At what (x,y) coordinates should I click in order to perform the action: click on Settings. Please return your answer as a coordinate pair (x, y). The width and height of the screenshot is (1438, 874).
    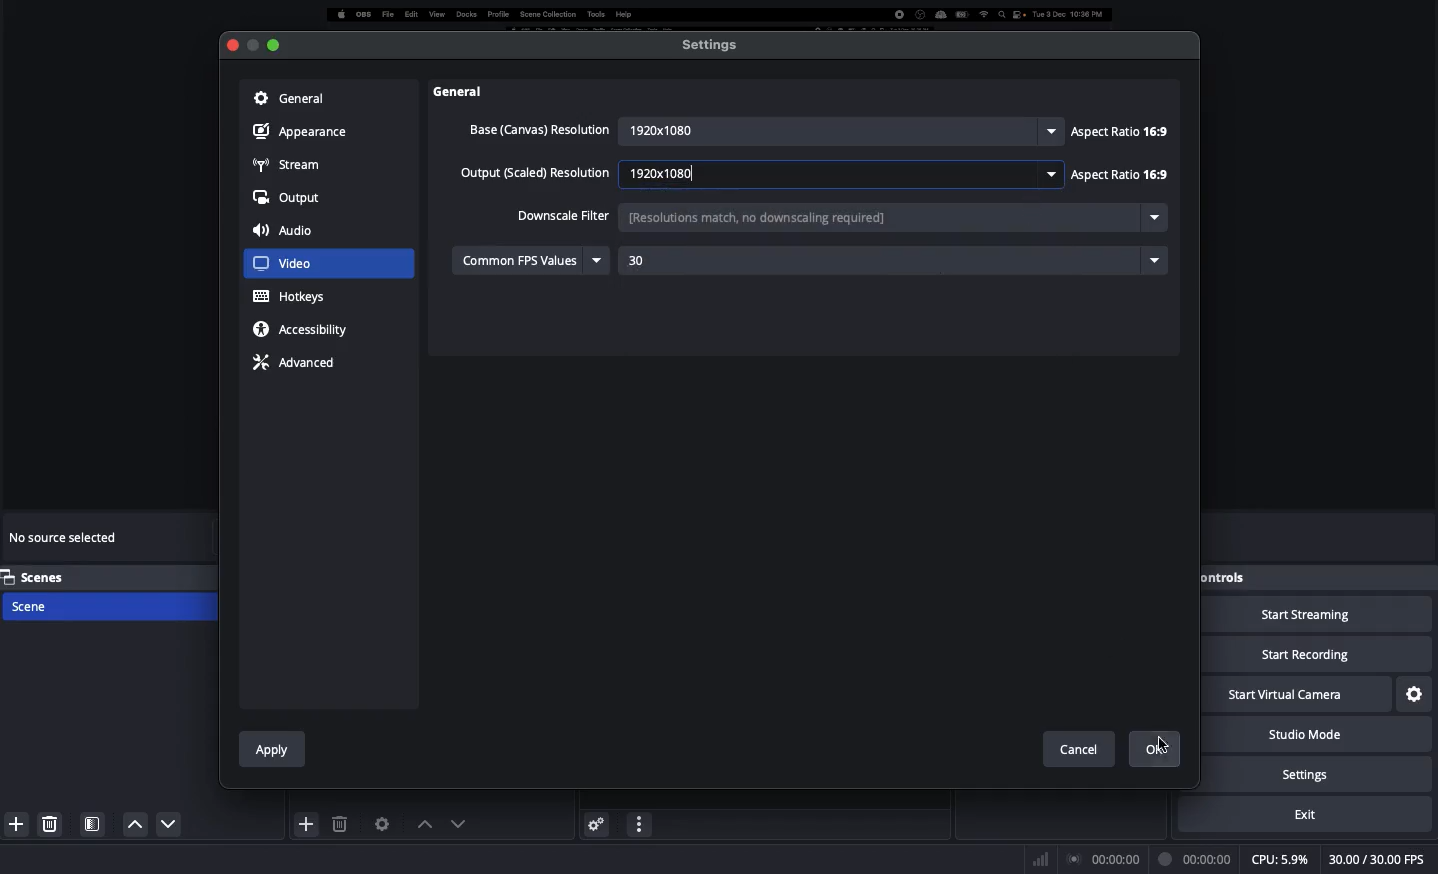
    Looking at the image, I should click on (1333, 774).